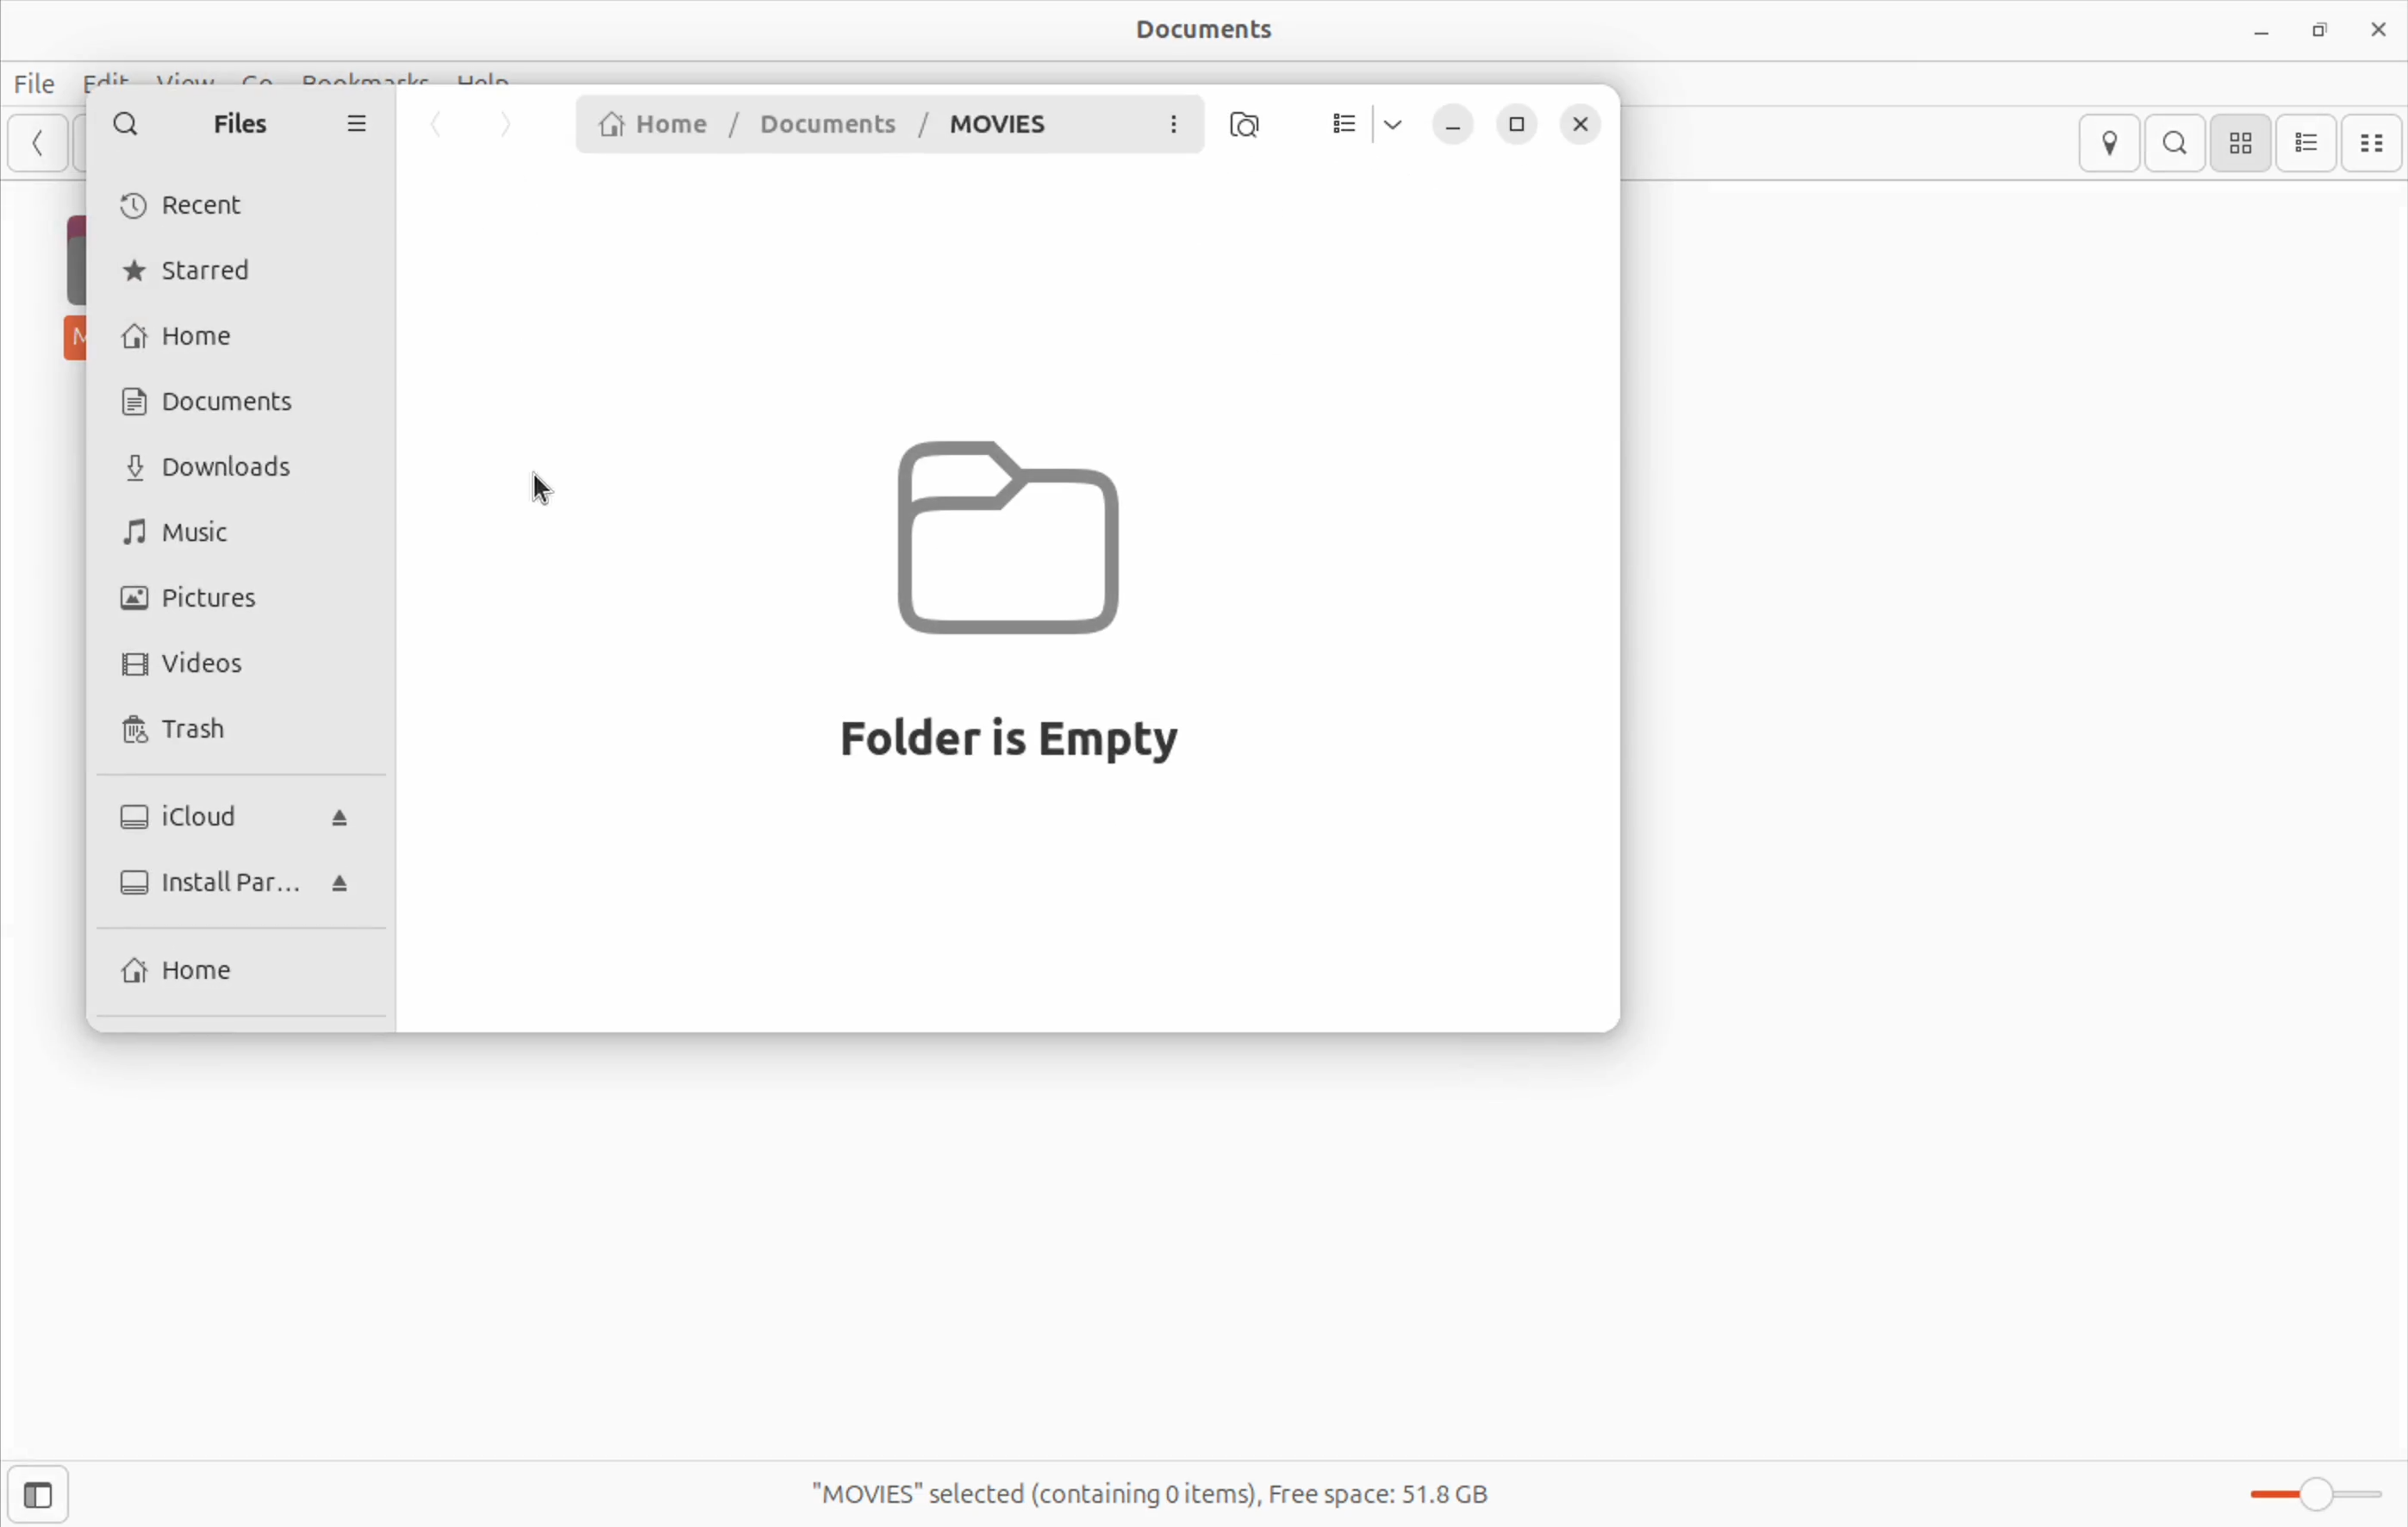 The image size is (2408, 1527). What do you see at coordinates (38, 151) in the screenshot?
I see `Previous` at bounding box center [38, 151].